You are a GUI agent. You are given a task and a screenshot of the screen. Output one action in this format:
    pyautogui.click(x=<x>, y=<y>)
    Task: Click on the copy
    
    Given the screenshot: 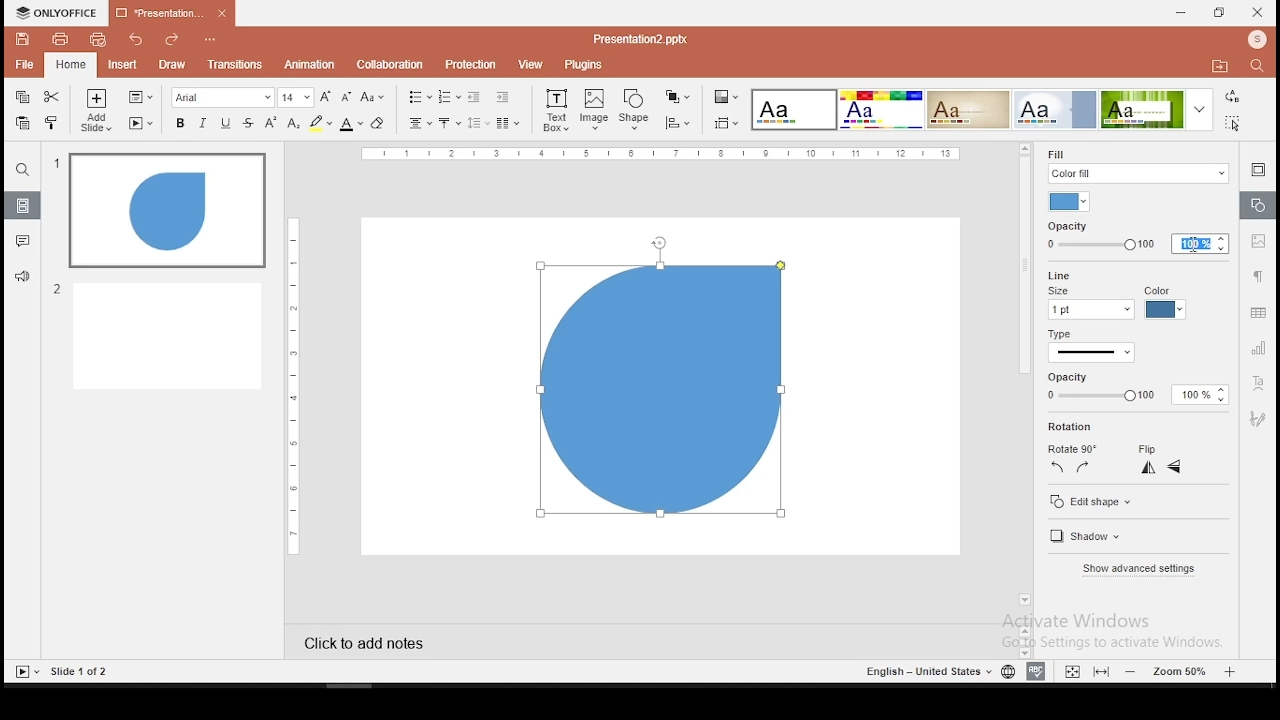 What is the action you would take?
    pyautogui.click(x=21, y=98)
    